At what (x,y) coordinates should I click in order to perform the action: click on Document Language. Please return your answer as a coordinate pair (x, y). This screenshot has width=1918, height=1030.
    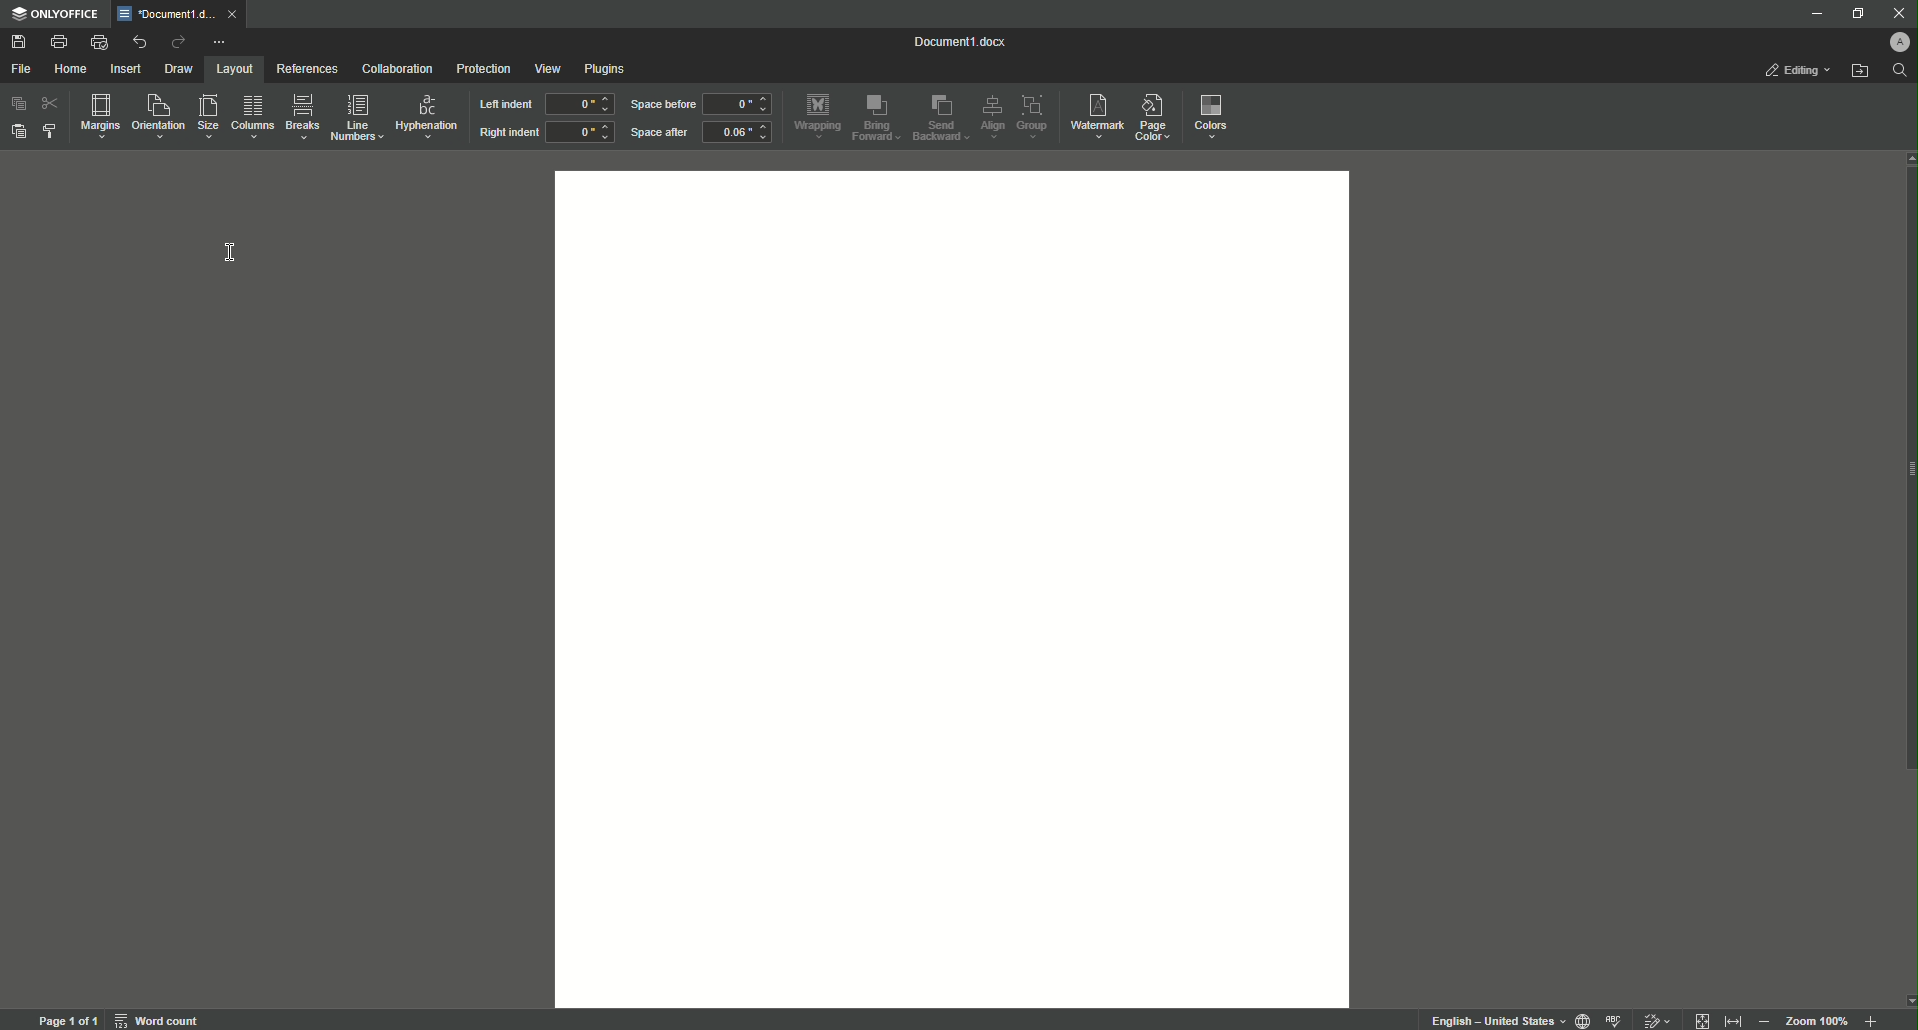
    Looking at the image, I should click on (1579, 1019).